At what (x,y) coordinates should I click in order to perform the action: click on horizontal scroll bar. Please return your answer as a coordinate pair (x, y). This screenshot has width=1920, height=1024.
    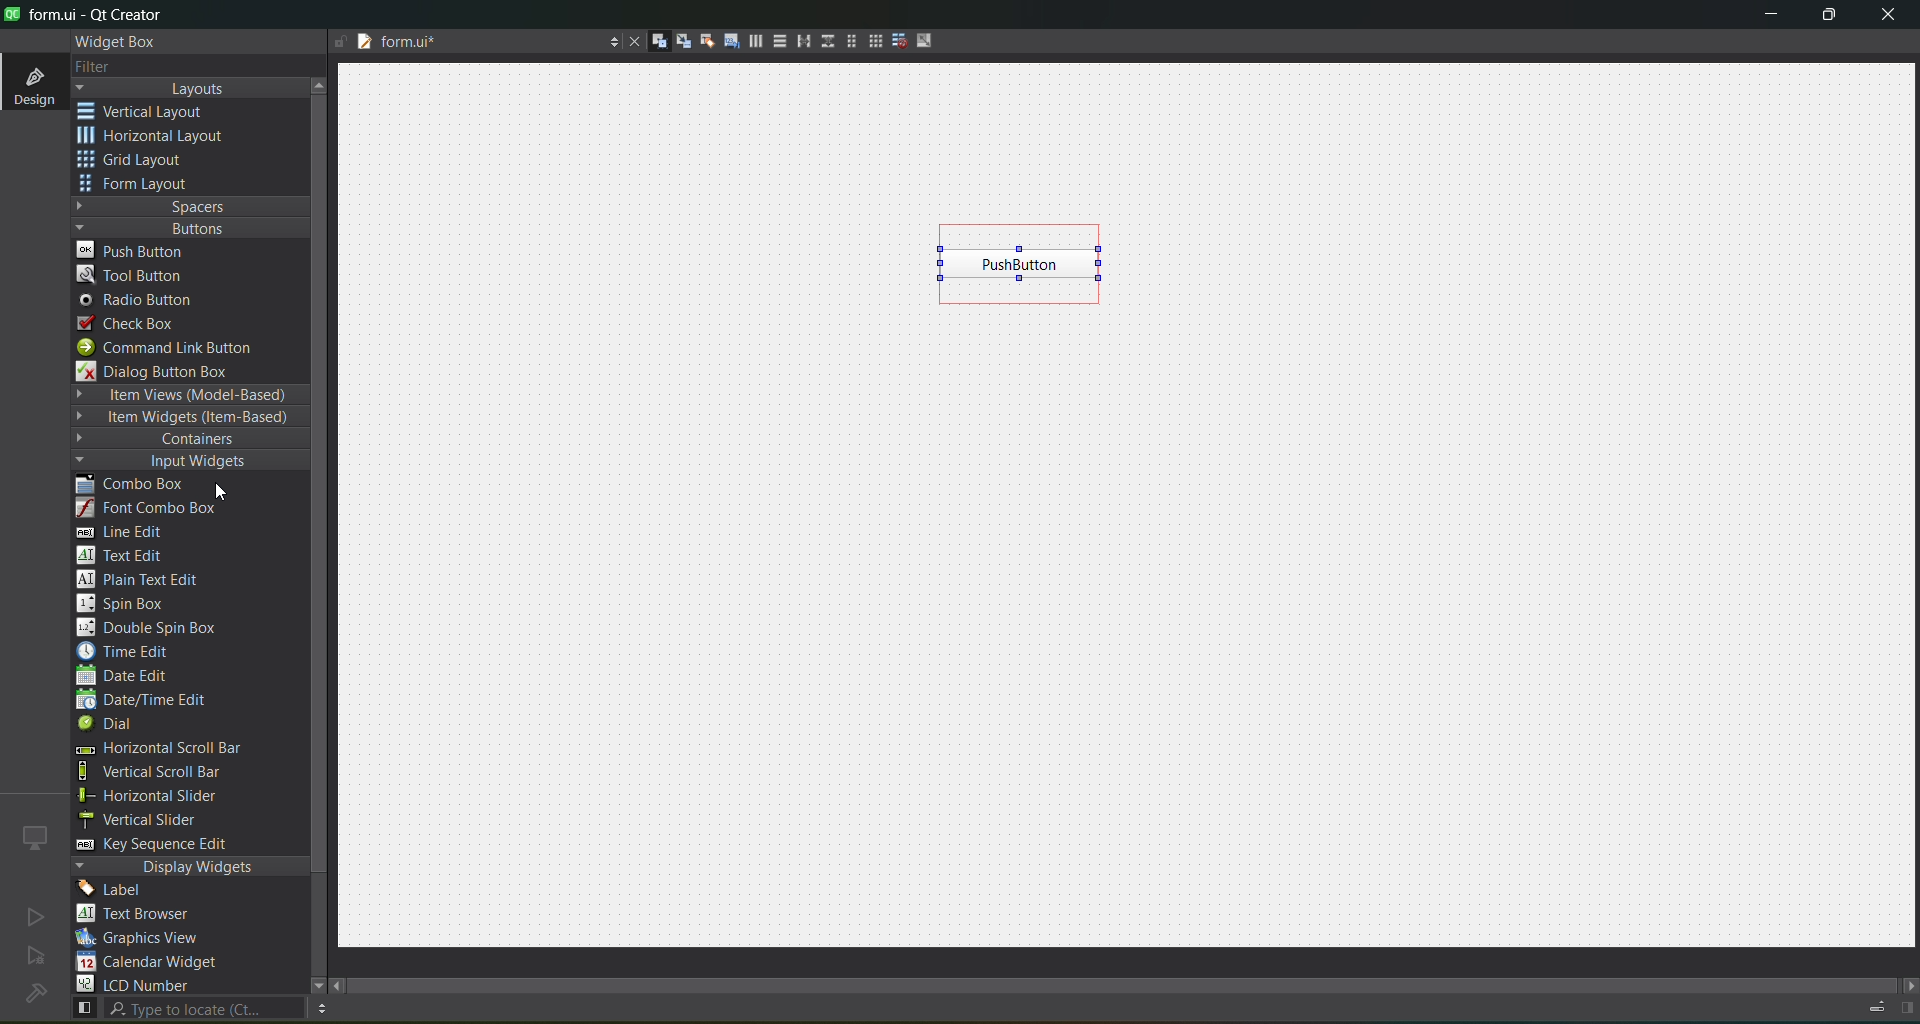
    Looking at the image, I should click on (157, 750).